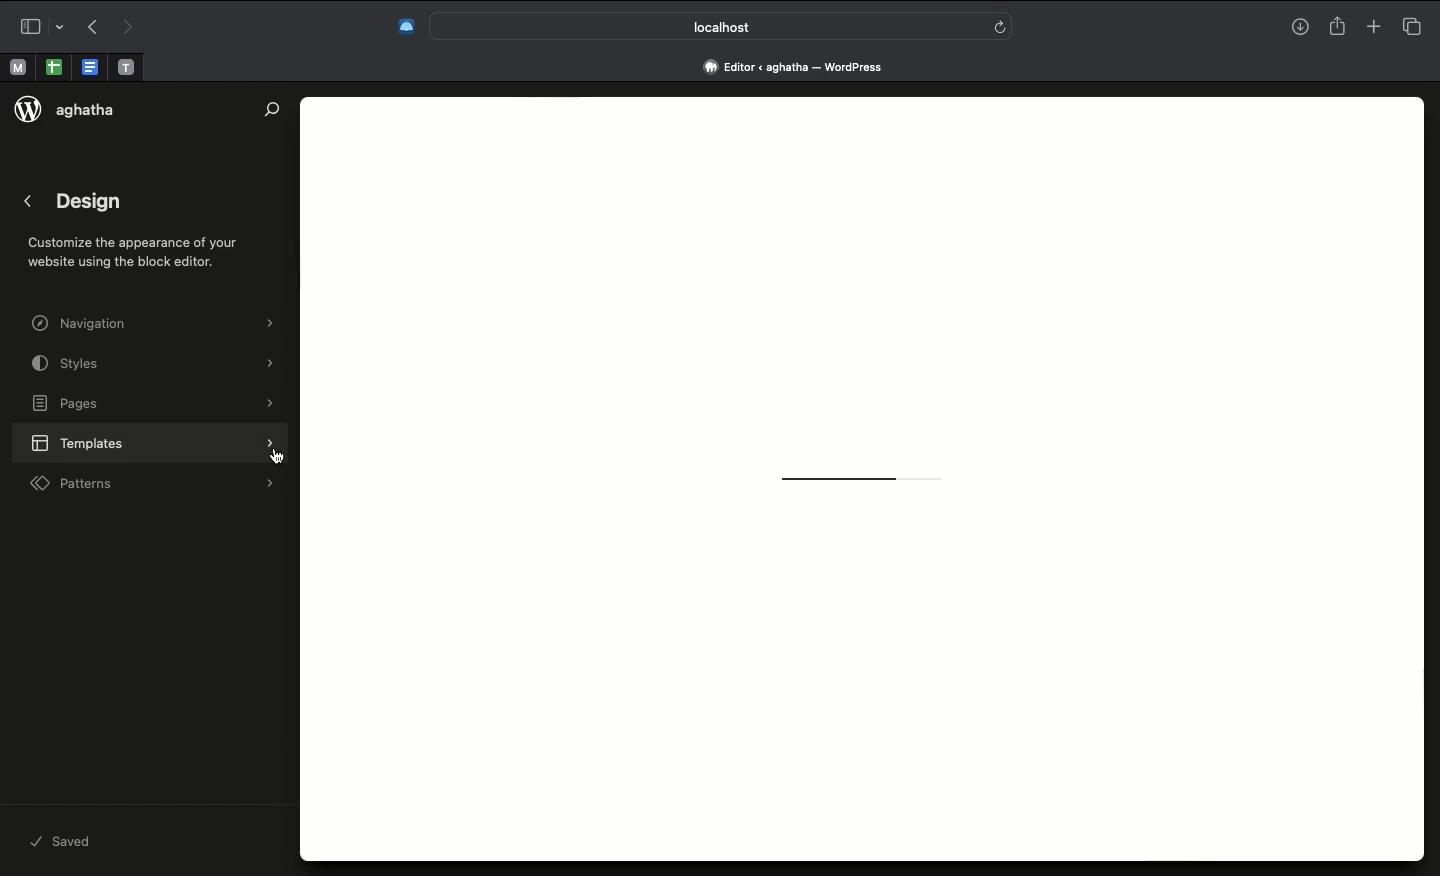  Describe the element at coordinates (724, 26) in the screenshot. I see `Search bar` at that location.